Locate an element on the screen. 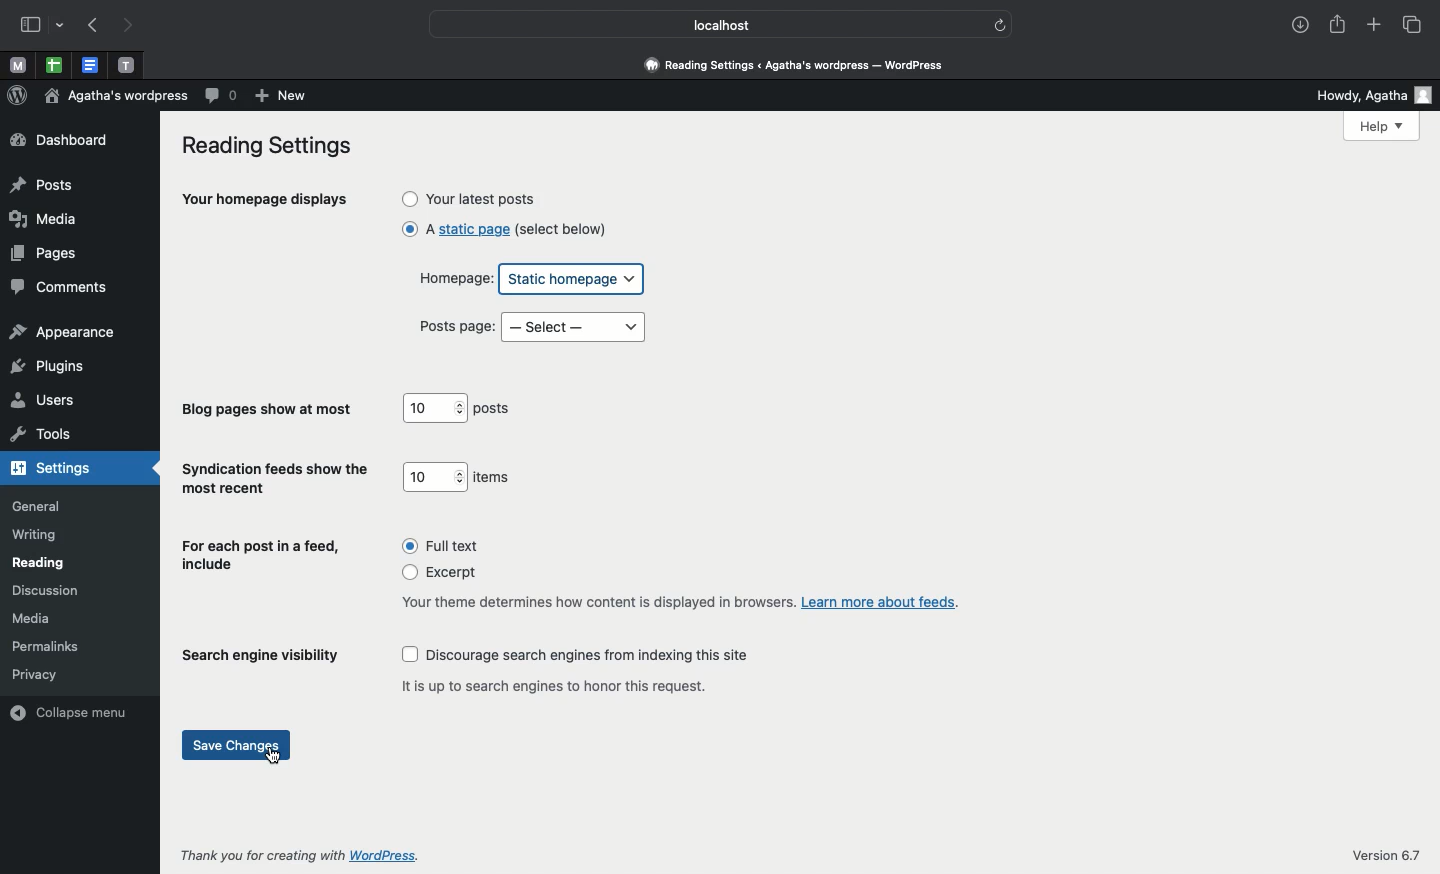  click is located at coordinates (413, 251).